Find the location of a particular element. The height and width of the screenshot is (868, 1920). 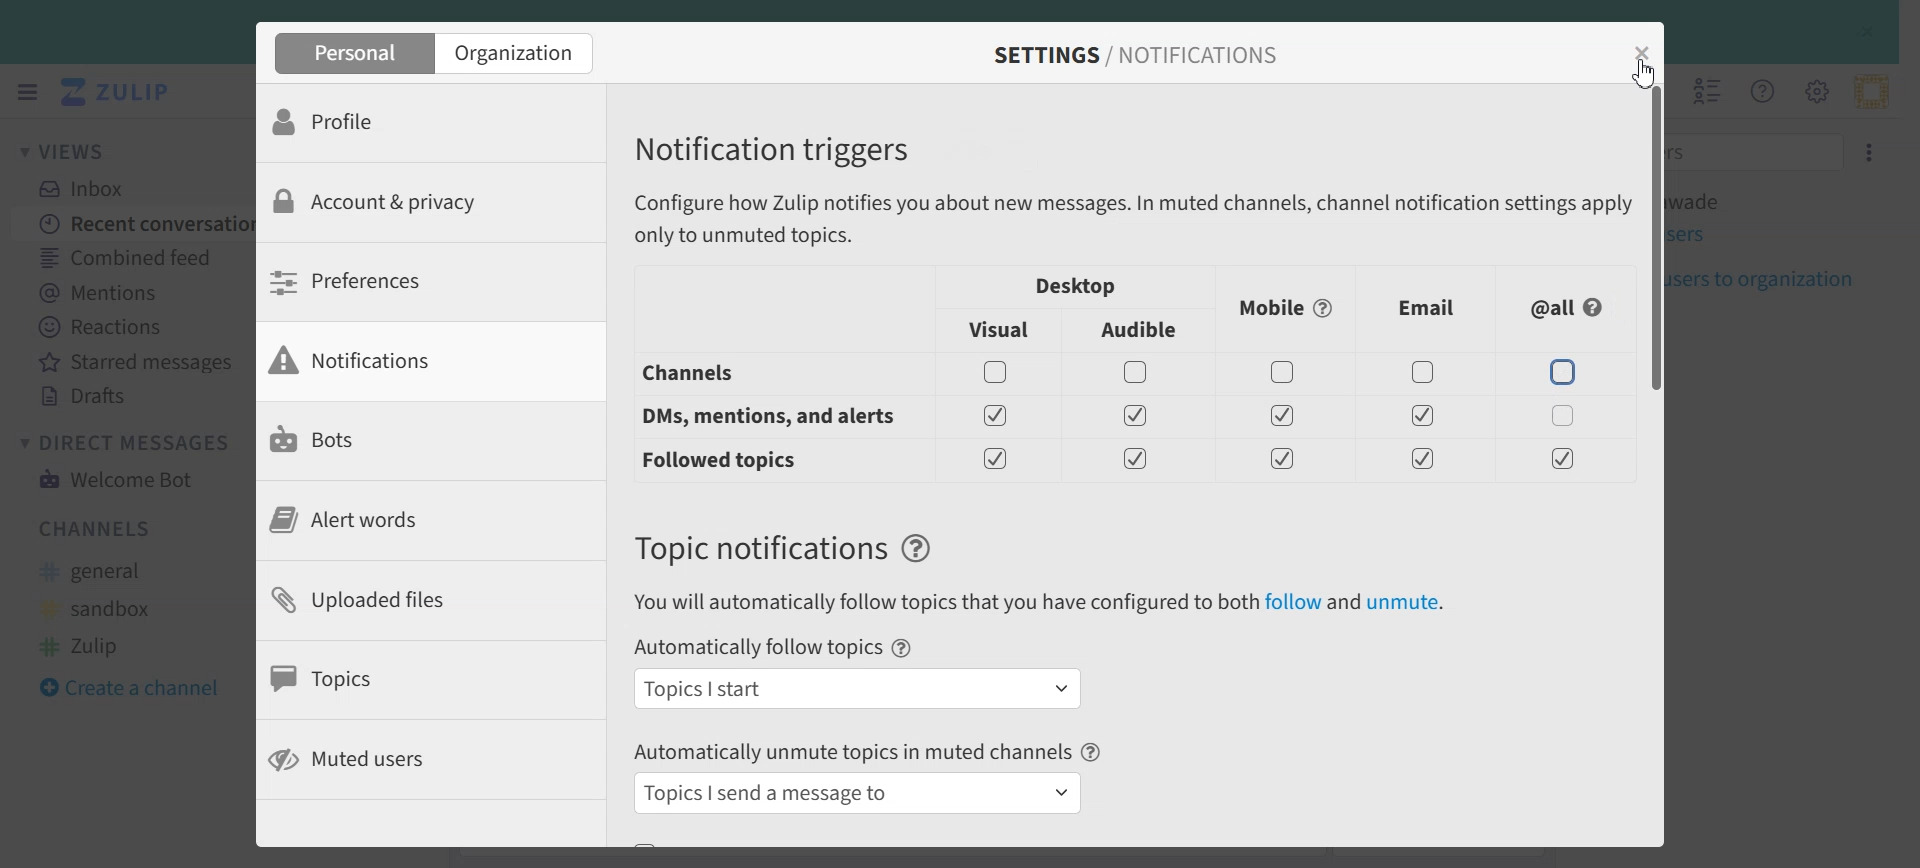

Desktop is located at coordinates (1077, 286).